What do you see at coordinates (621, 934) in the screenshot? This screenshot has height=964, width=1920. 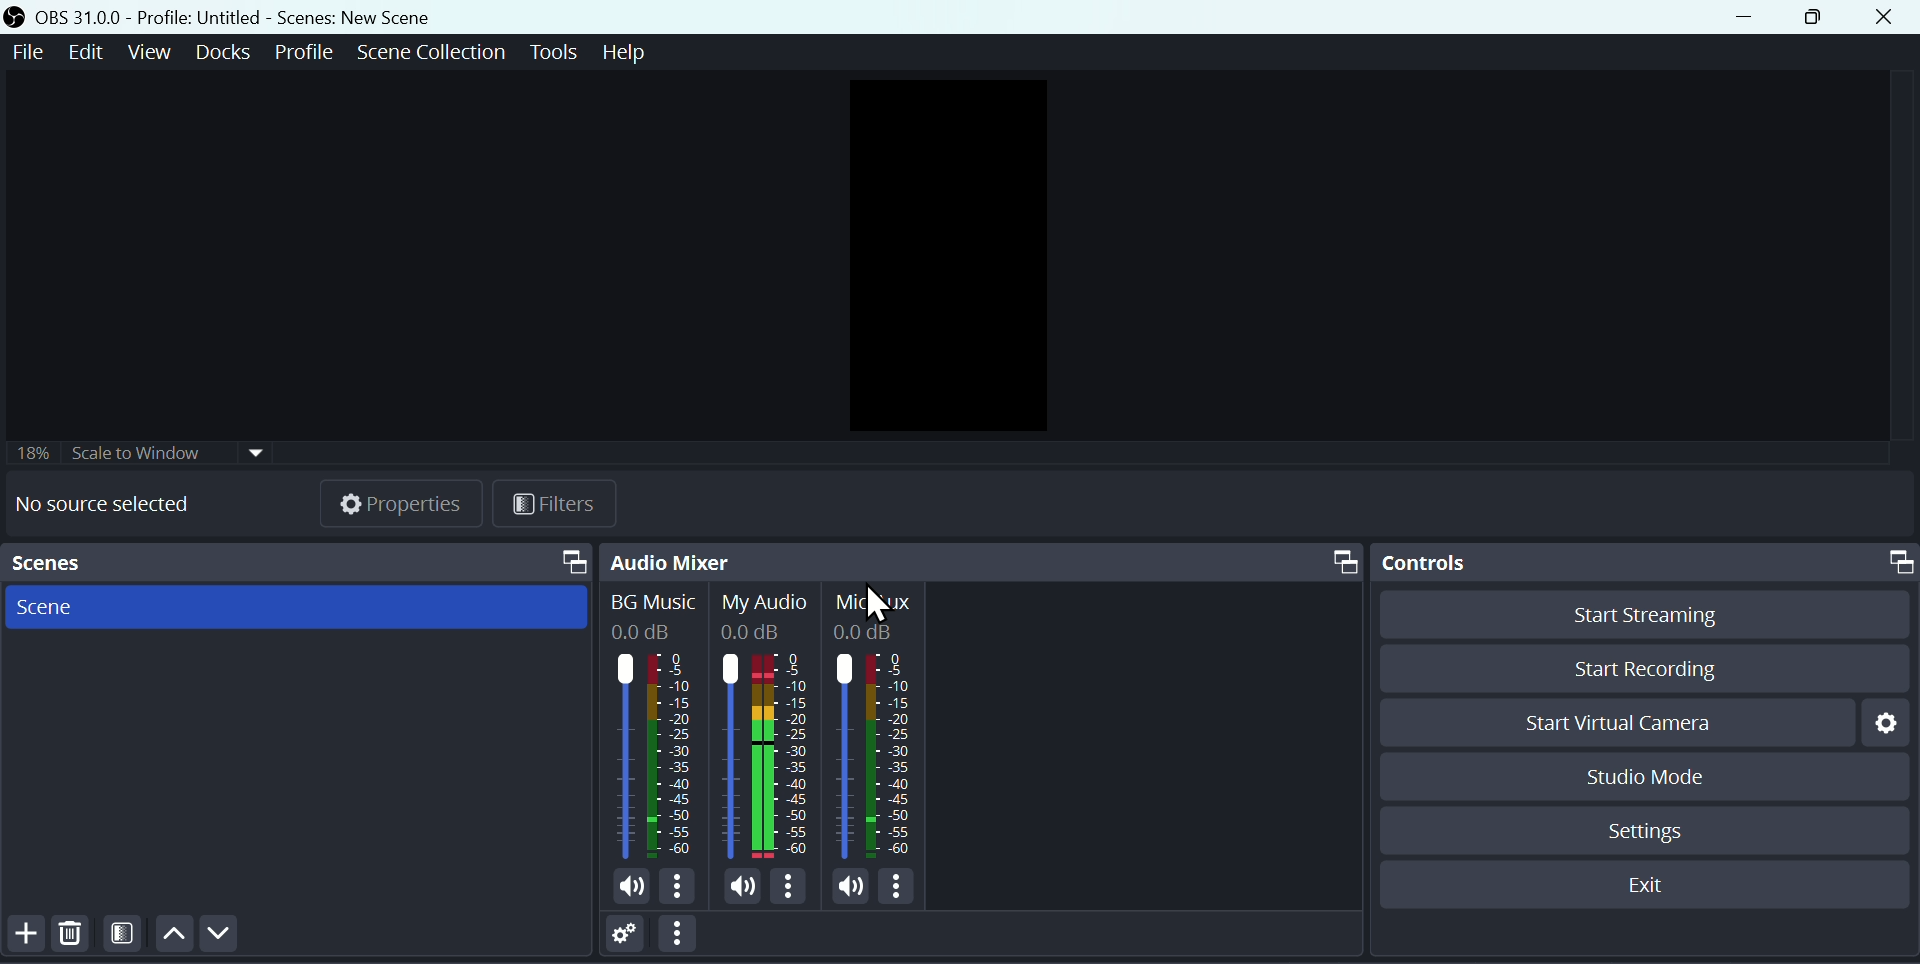 I see `Settings ` at bounding box center [621, 934].